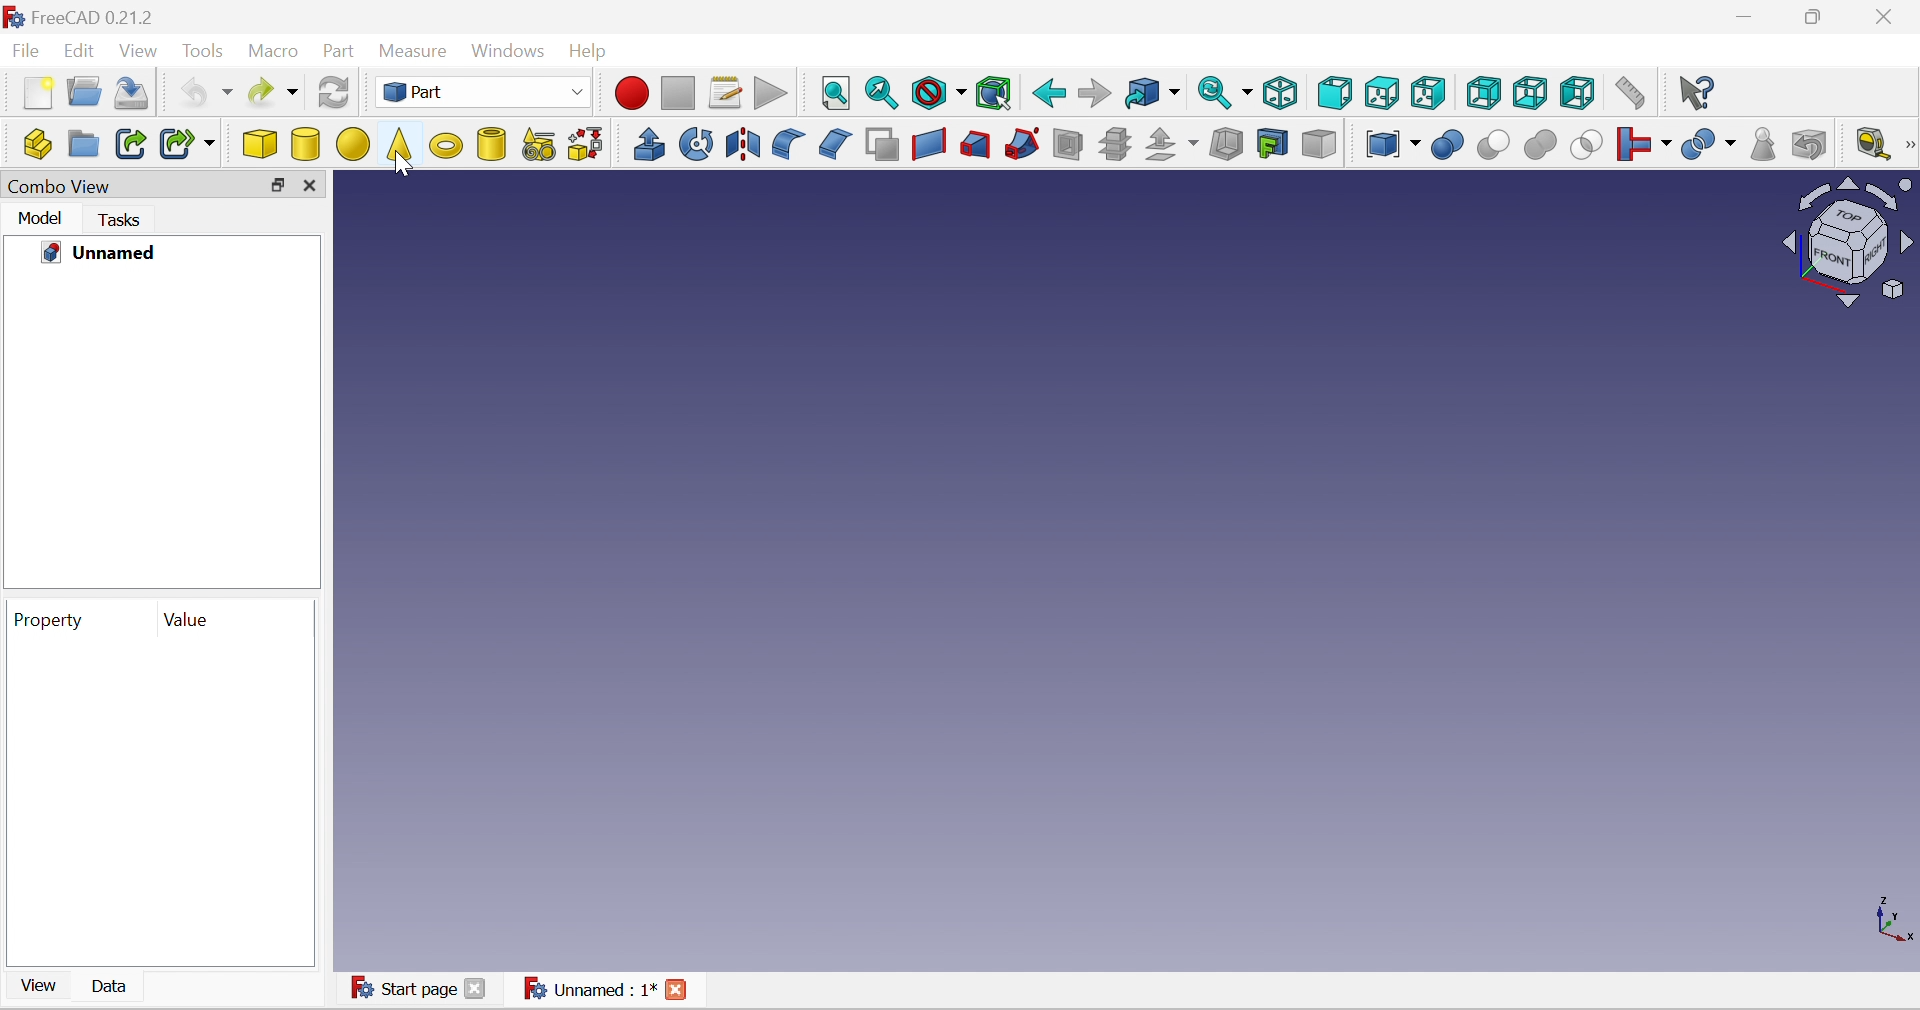 The image size is (1920, 1010). I want to click on Cylinder, so click(305, 144).